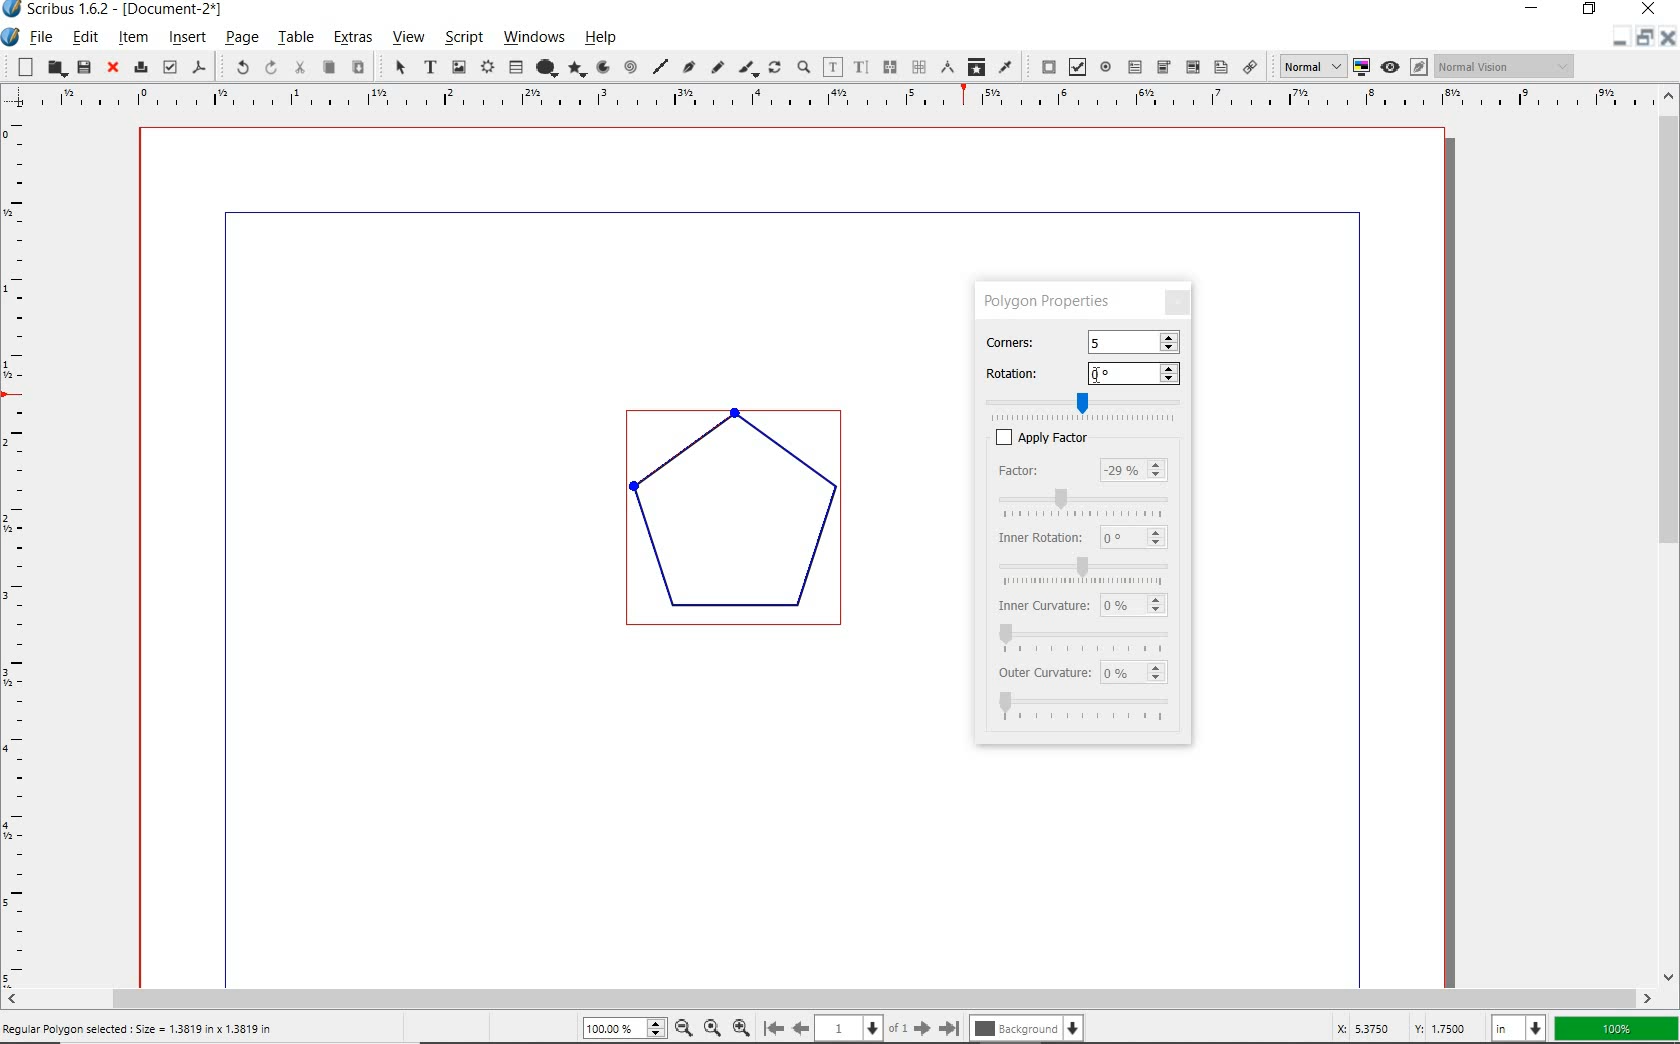  What do you see at coordinates (1441, 1025) in the screenshot?
I see `v 1.8558` at bounding box center [1441, 1025].